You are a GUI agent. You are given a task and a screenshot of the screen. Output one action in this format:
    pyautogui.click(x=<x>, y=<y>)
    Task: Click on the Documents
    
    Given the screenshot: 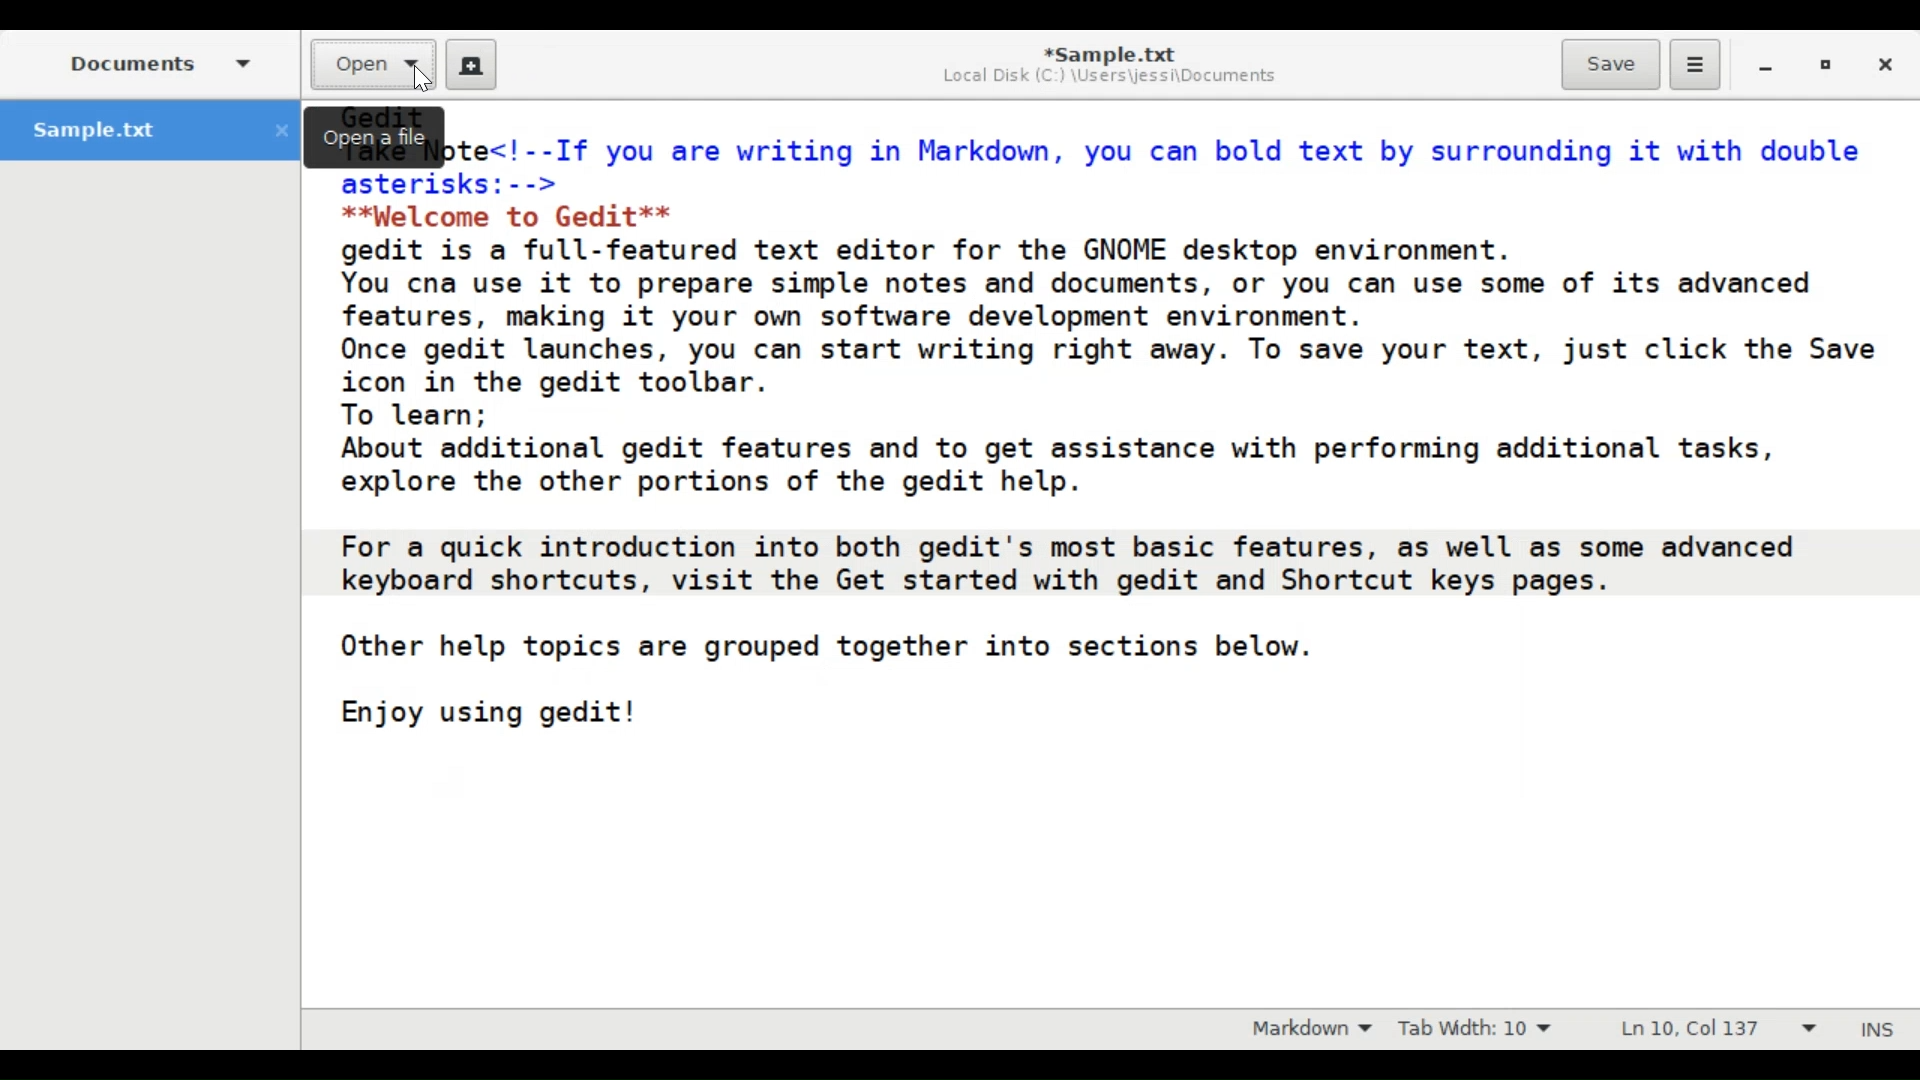 What is the action you would take?
    pyautogui.click(x=157, y=62)
    